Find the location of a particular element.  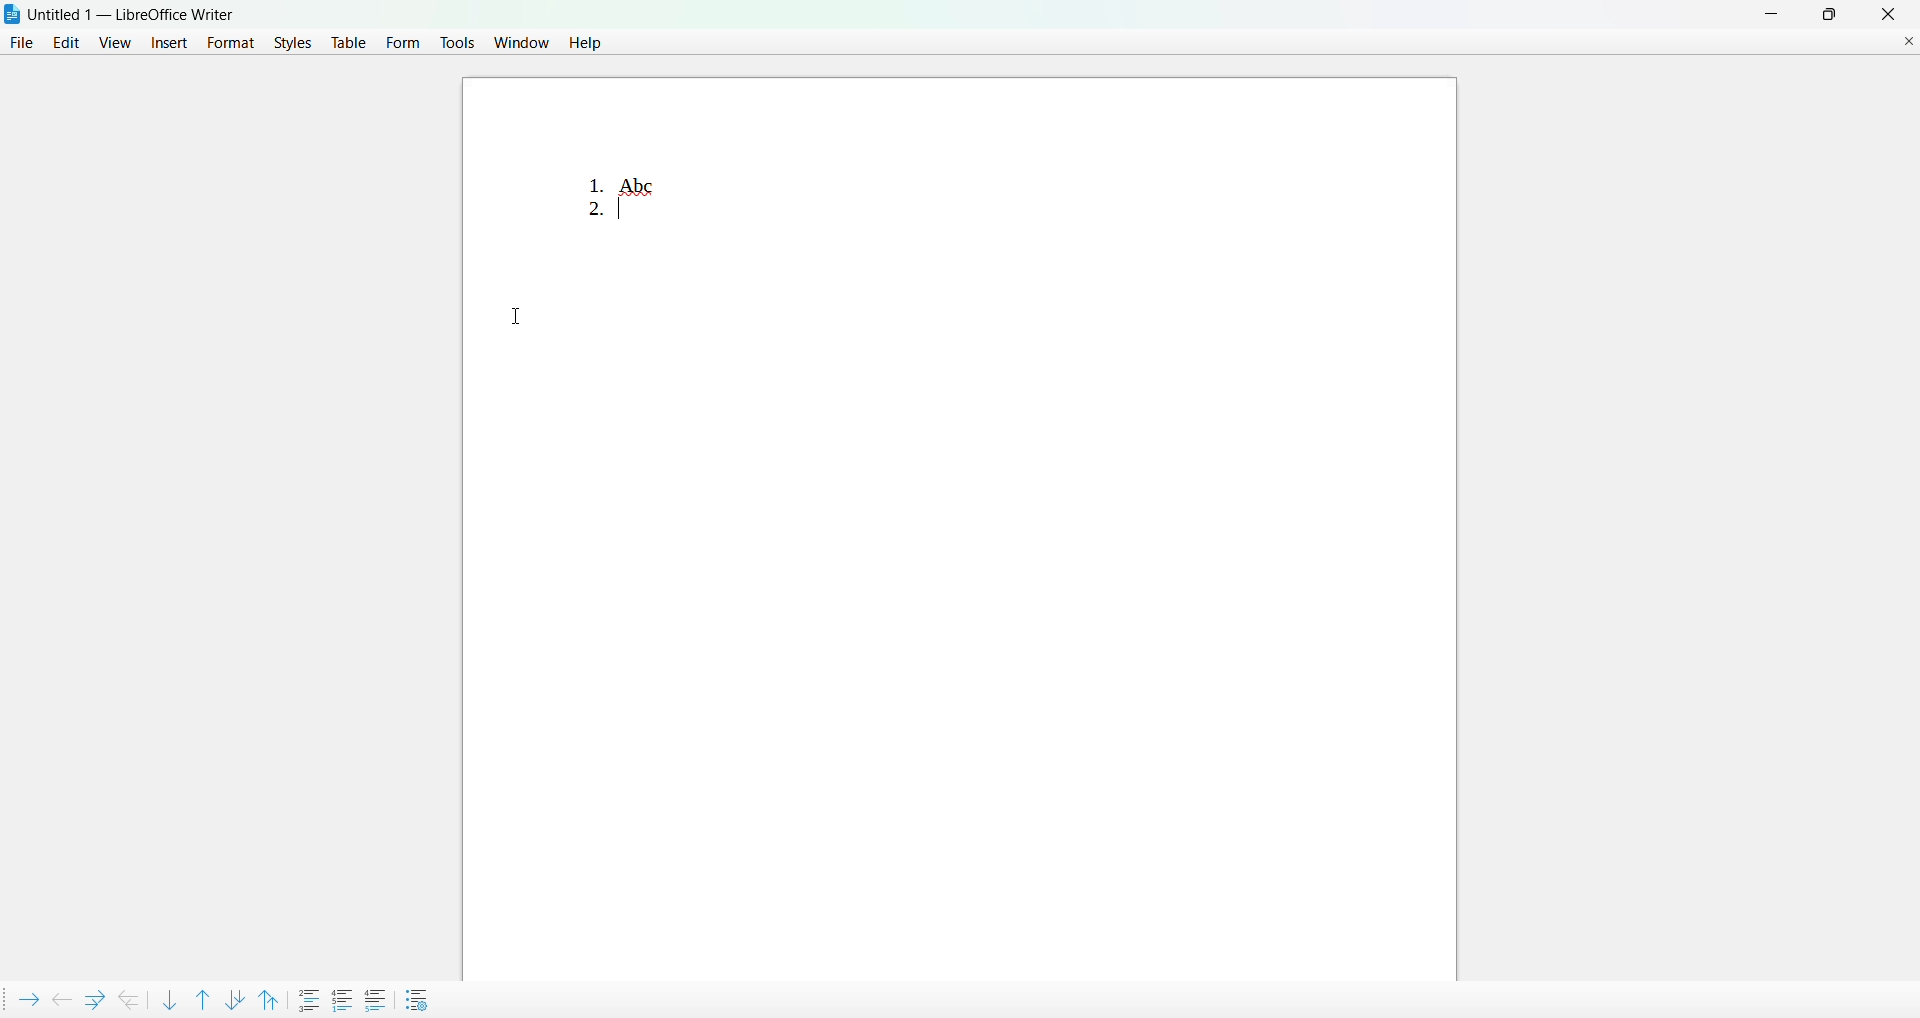

insert is located at coordinates (166, 44).